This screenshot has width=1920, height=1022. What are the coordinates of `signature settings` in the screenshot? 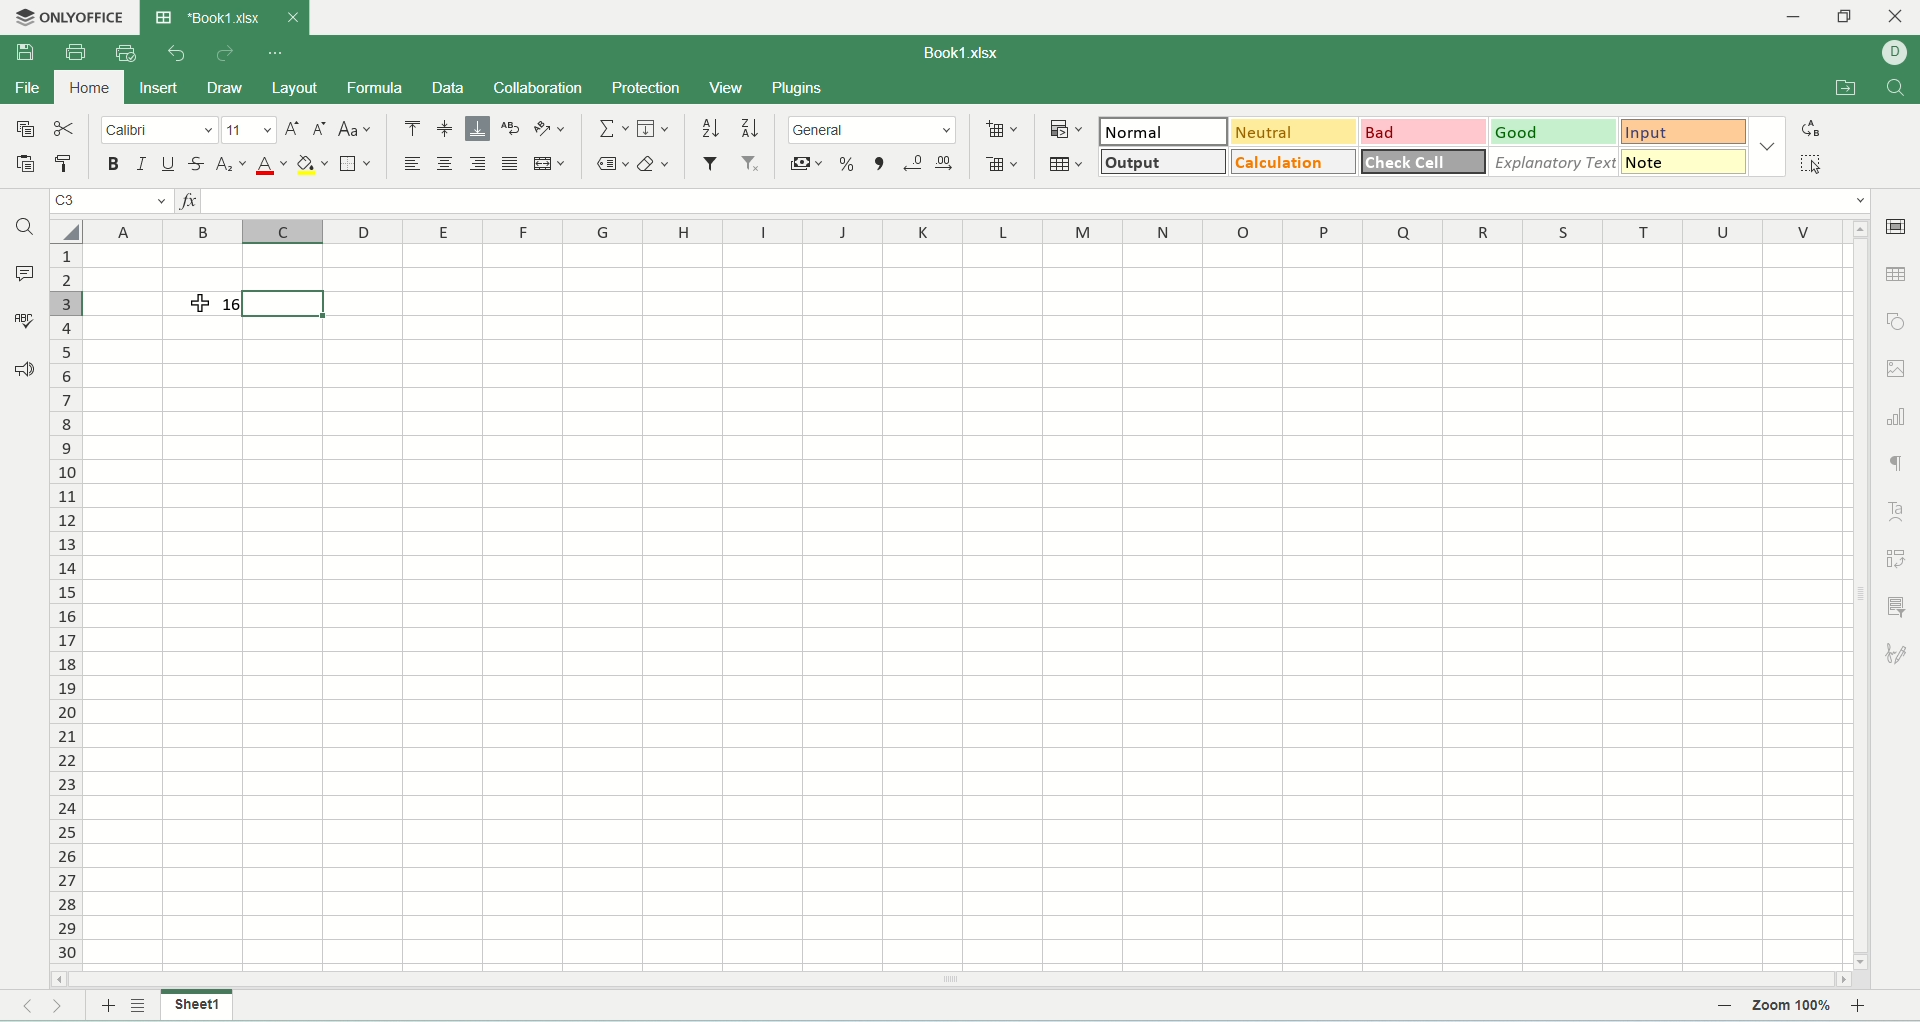 It's located at (1898, 652).